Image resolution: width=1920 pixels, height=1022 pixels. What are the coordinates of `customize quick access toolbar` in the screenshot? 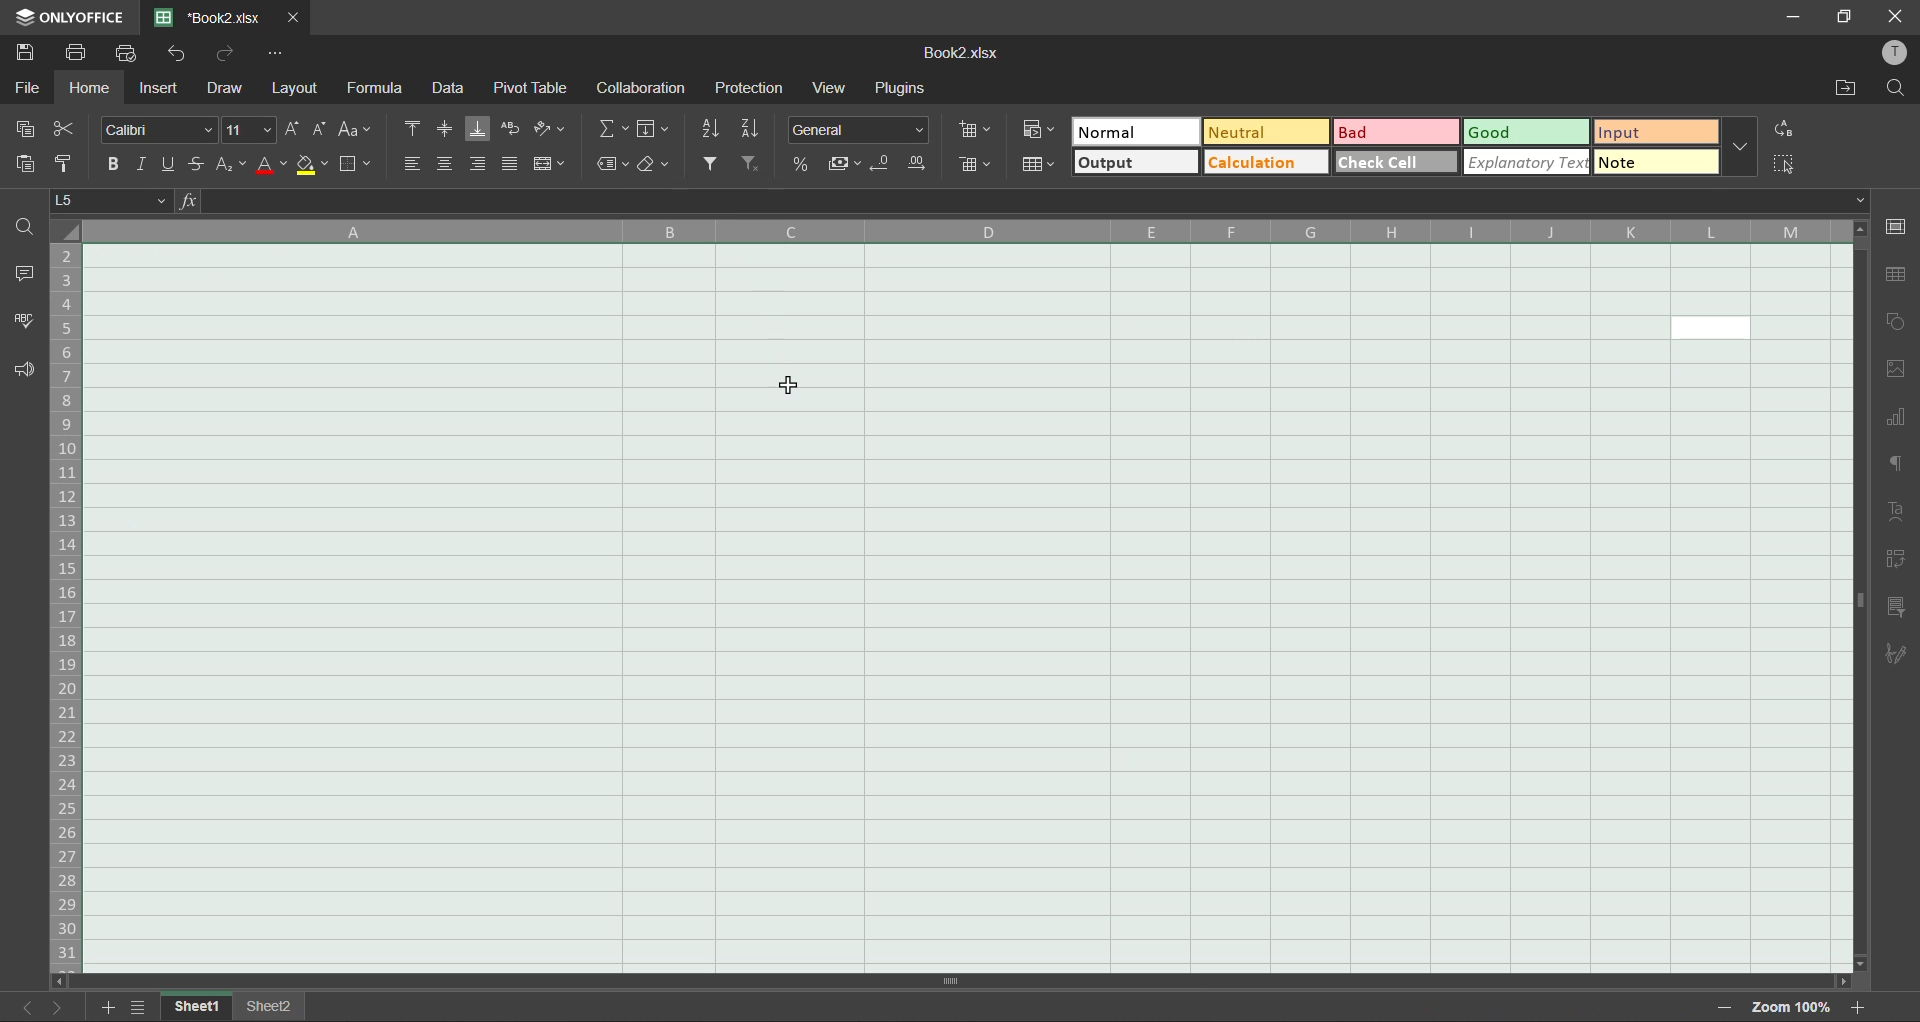 It's located at (278, 54).